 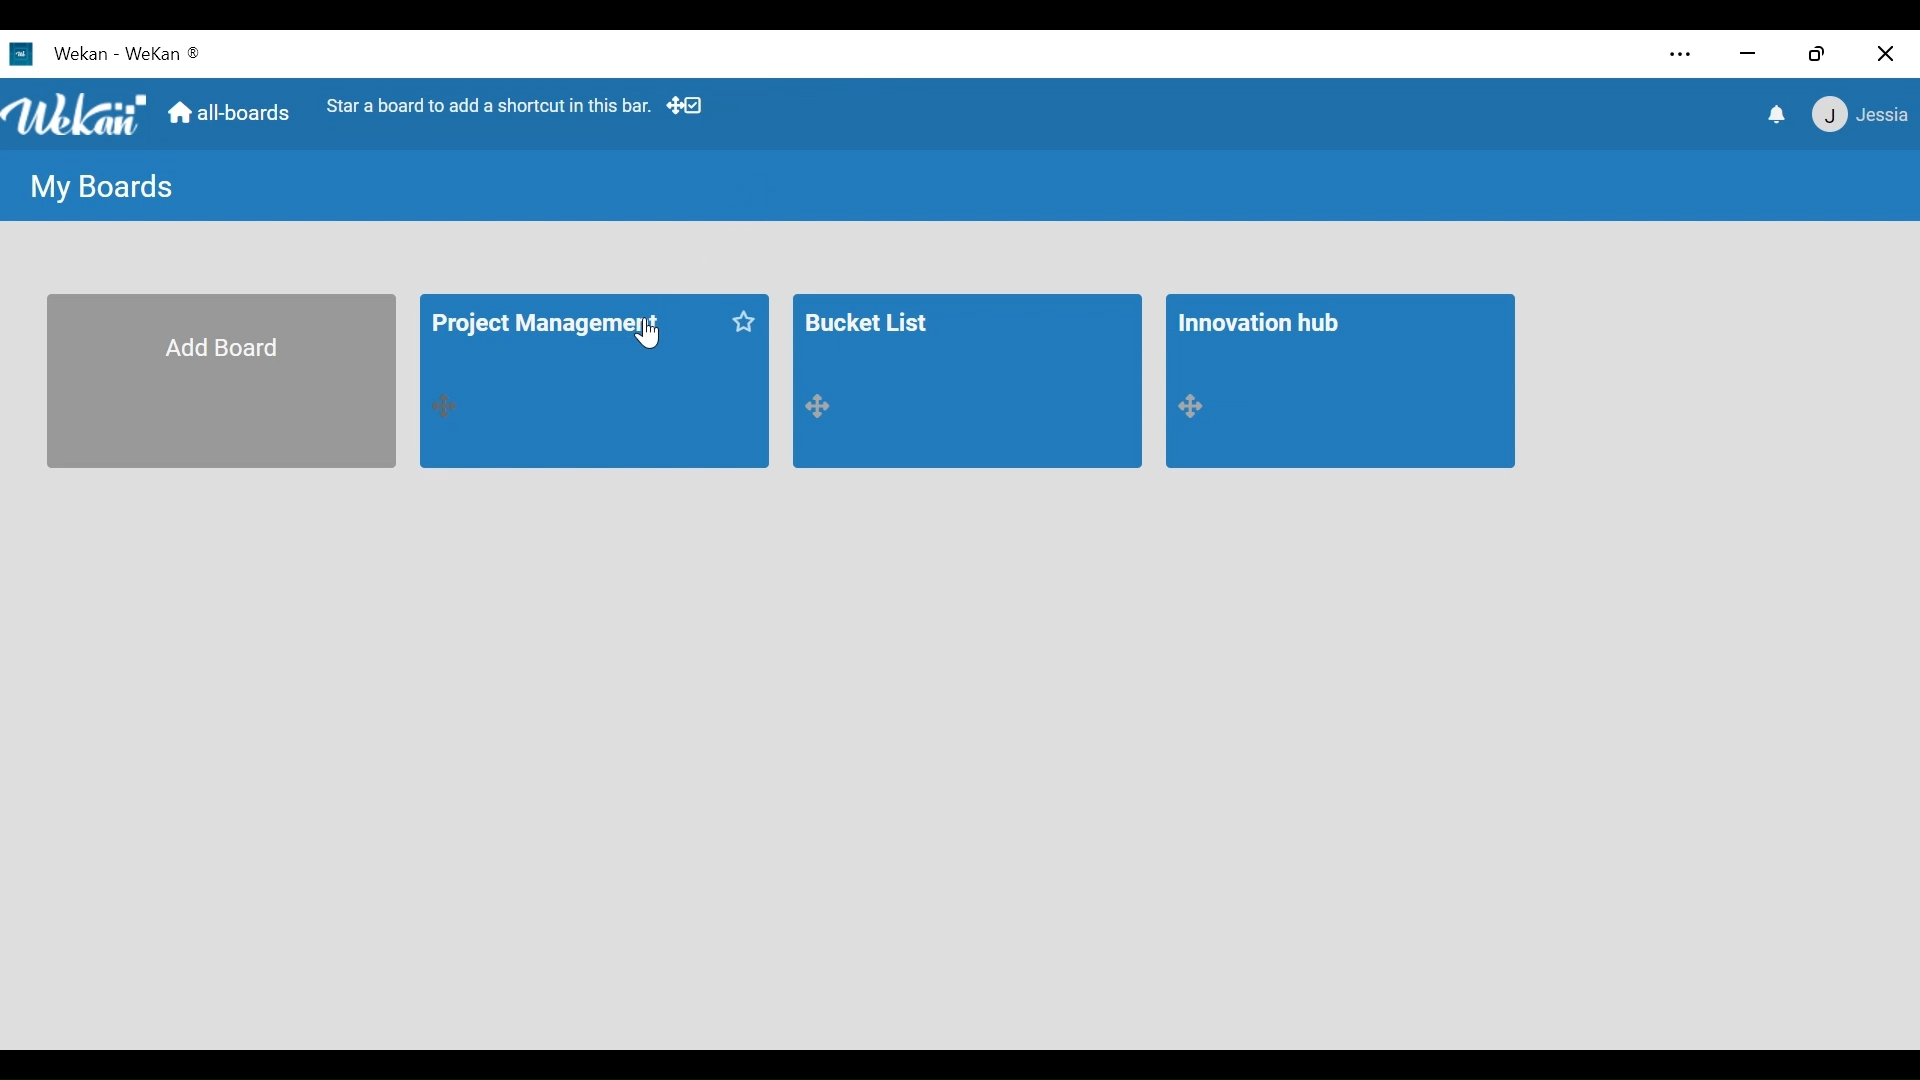 I want to click on Board Title, so click(x=1262, y=323).